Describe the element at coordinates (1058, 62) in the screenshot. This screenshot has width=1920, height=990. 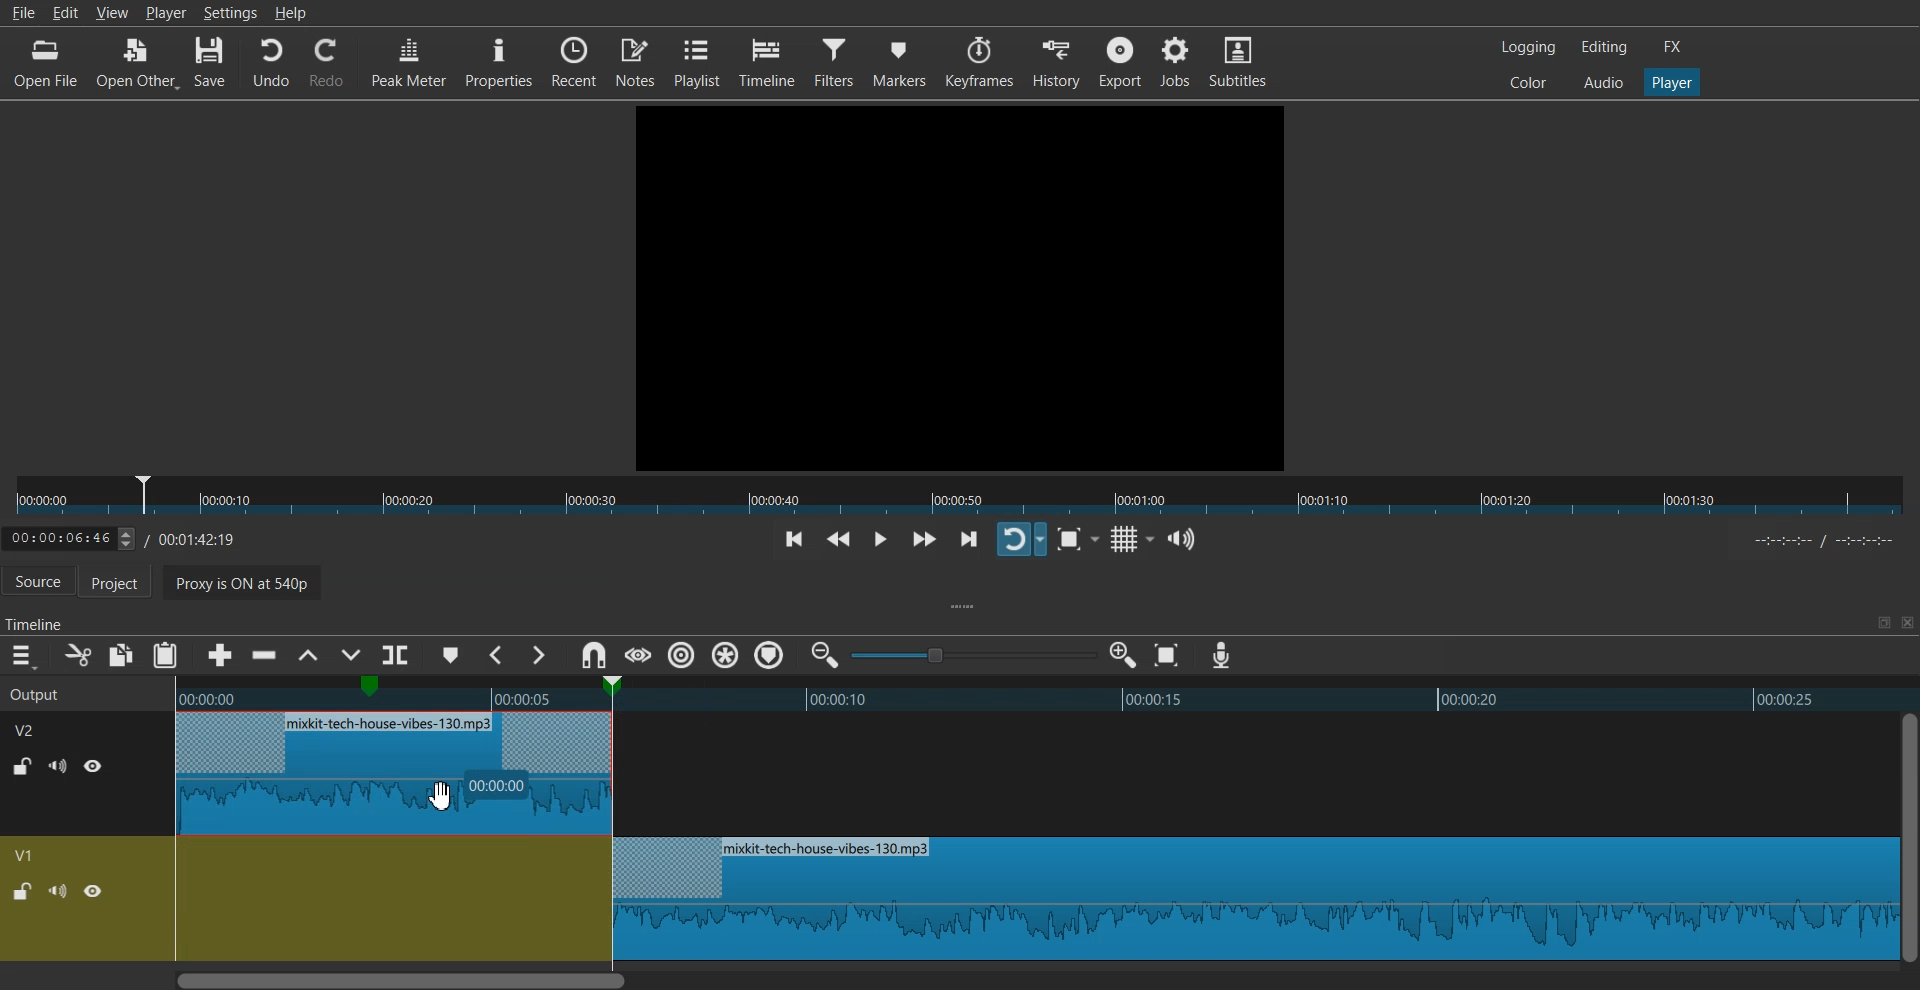
I see `History` at that location.